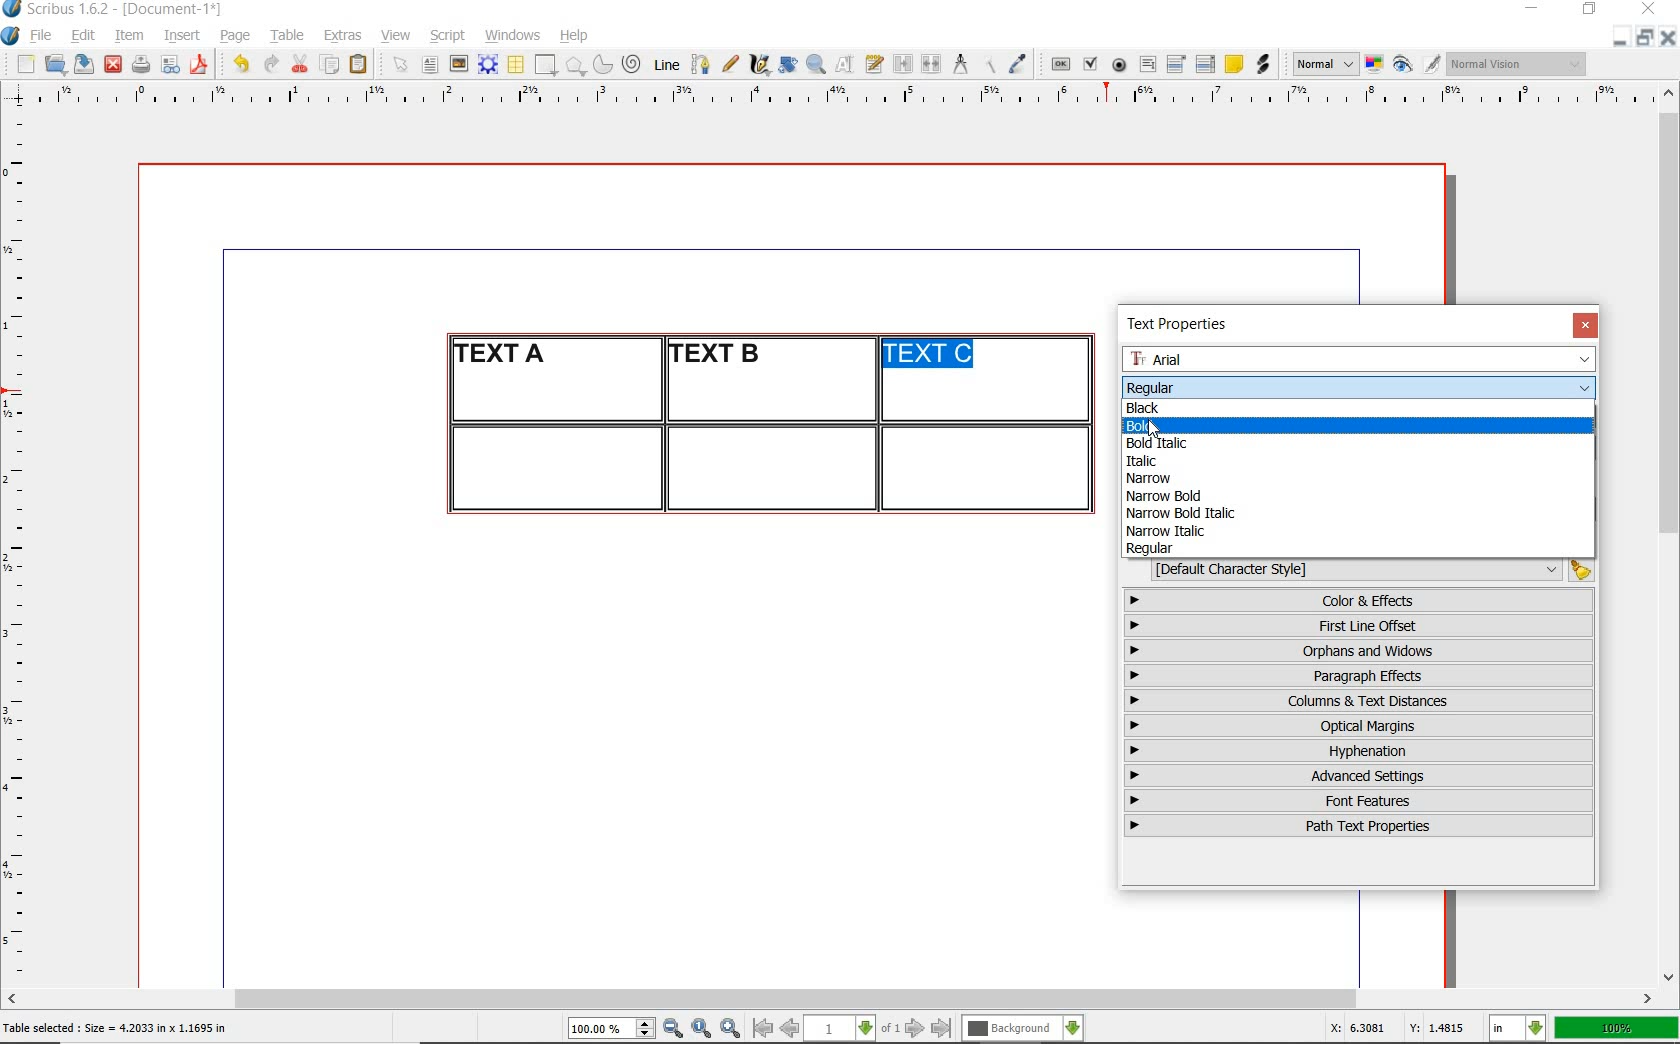 This screenshot has height=1044, width=1680. What do you see at coordinates (1621, 36) in the screenshot?
I see `minimize` at bounding box center [1621, 36].